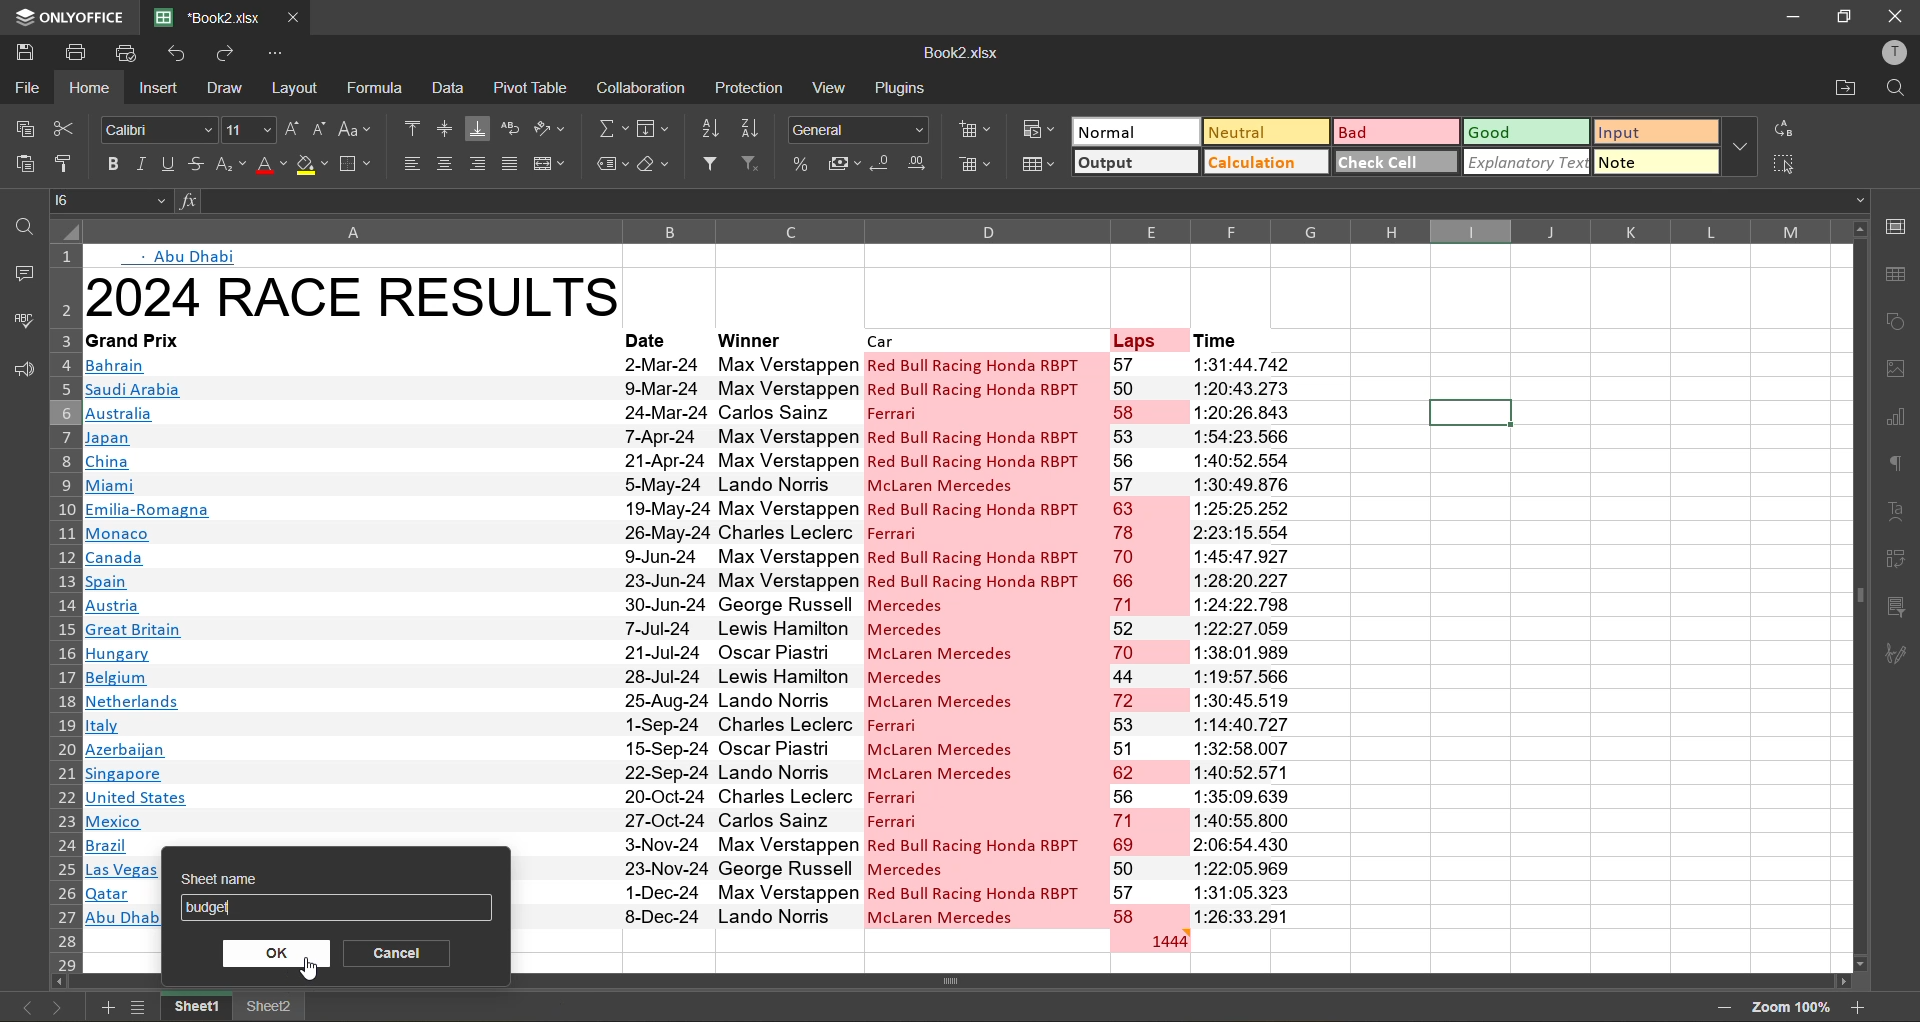 The height and width of the screenshot is (1022, 1920). Describe the element at coordinates (1146, 338) in the screenshot. I see `laps` at that location.